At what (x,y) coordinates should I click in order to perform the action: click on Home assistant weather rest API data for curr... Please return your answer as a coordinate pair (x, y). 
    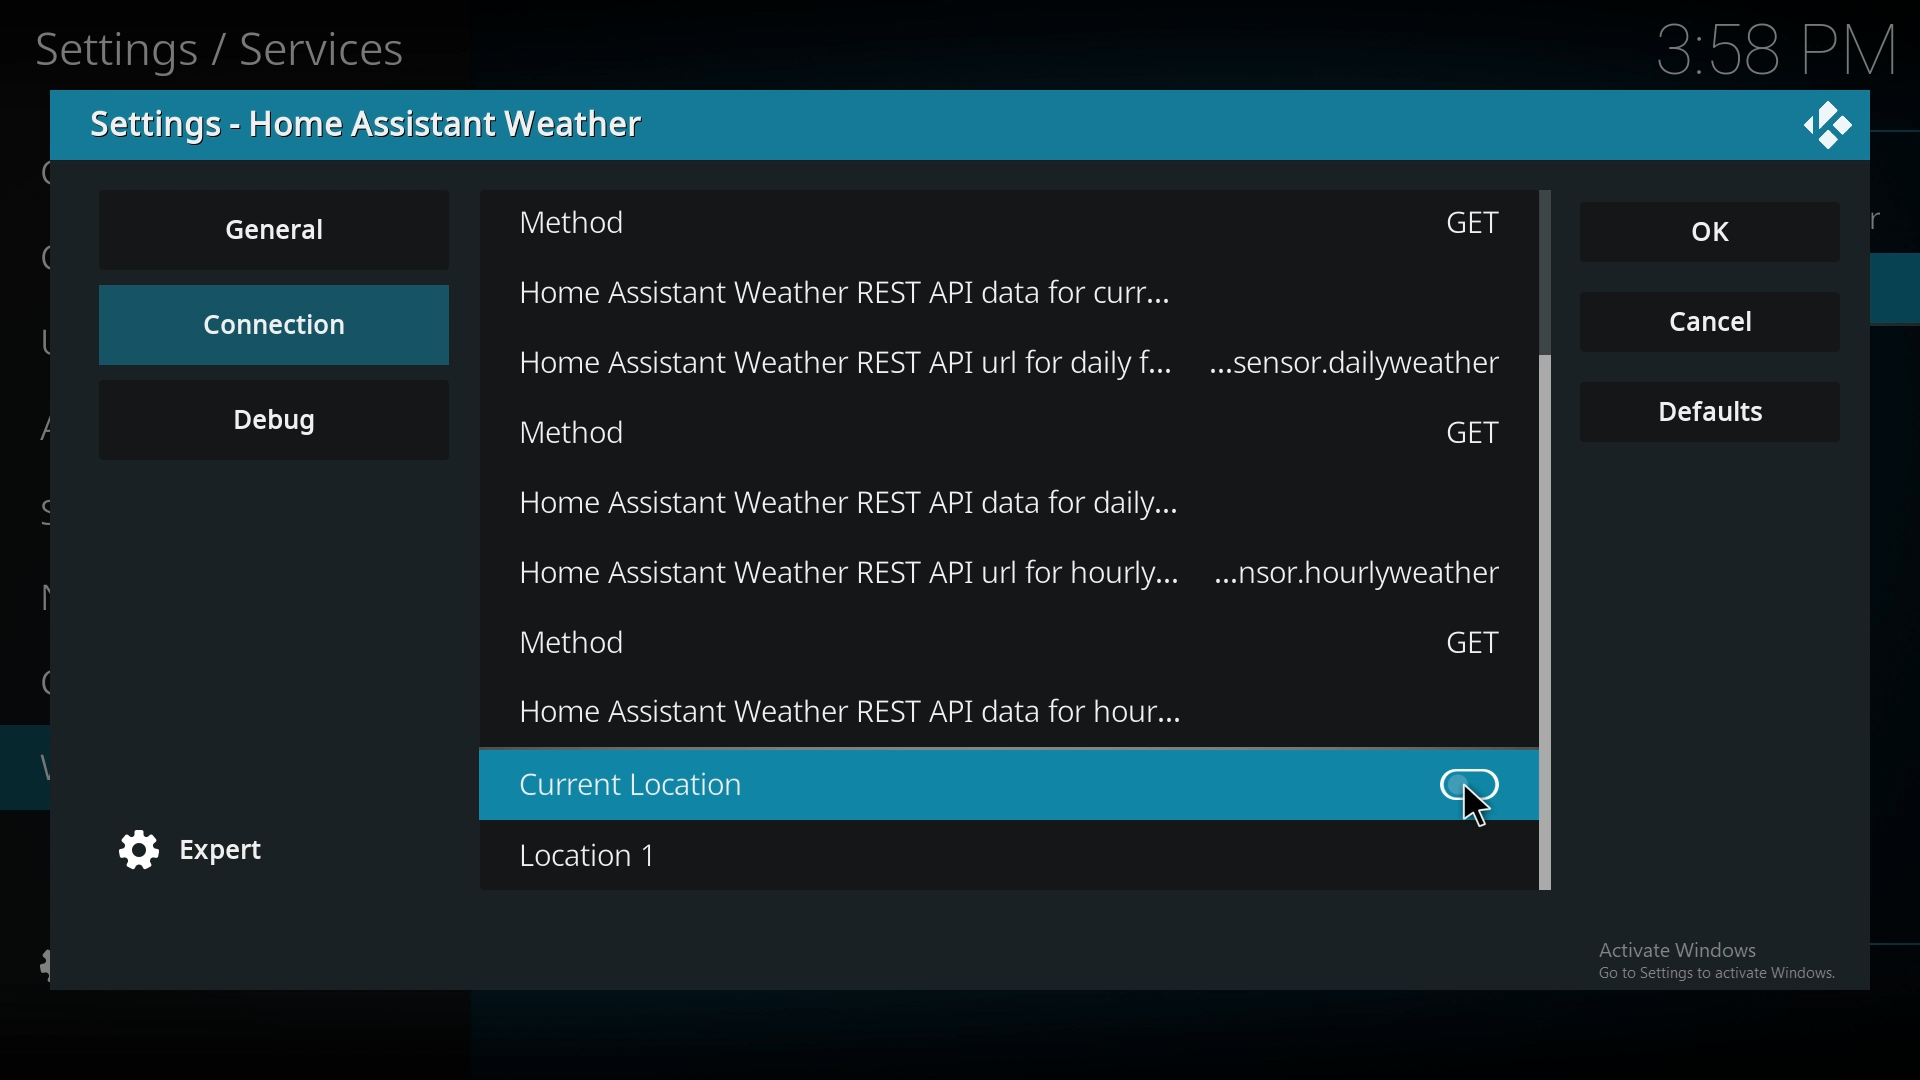
    Looking at the image, I should click on (981, 289).